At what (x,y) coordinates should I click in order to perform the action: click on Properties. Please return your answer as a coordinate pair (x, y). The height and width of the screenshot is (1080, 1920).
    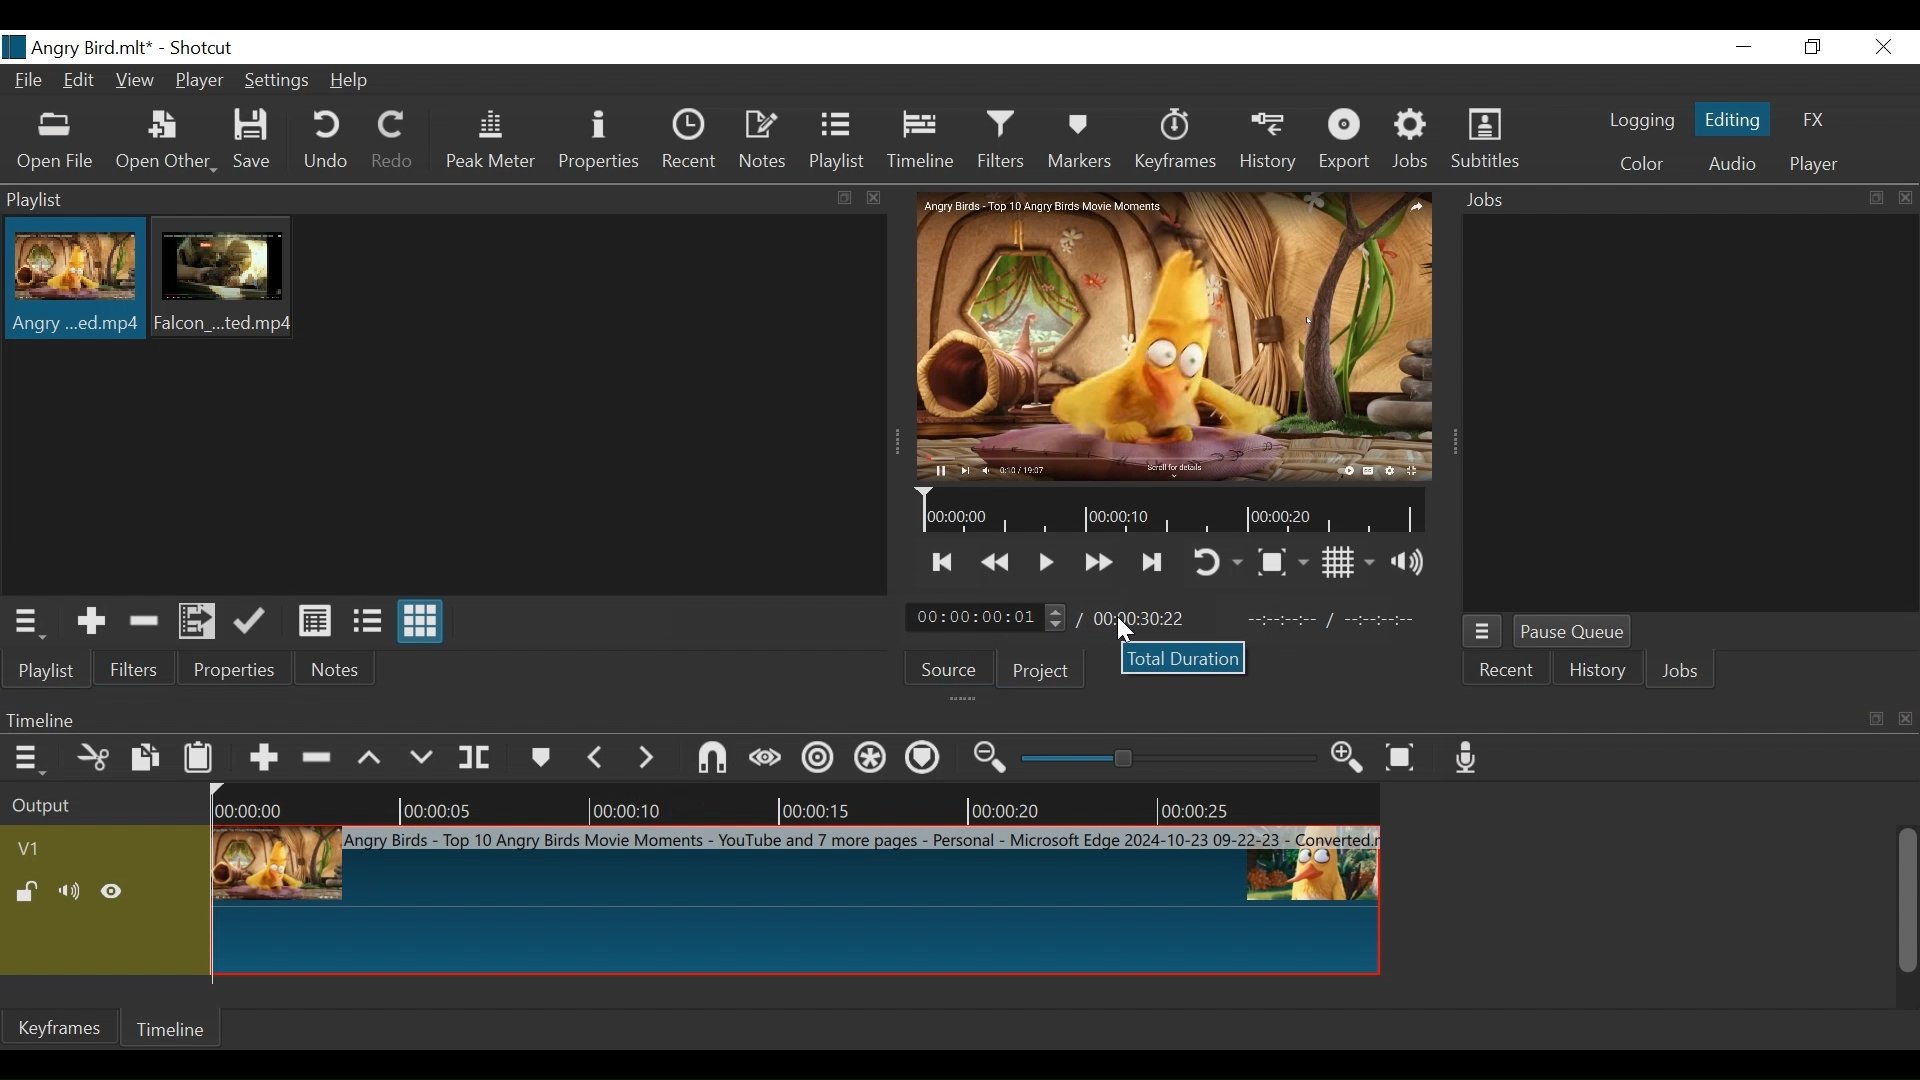
    Looking at the image, I should click on (232, 669).